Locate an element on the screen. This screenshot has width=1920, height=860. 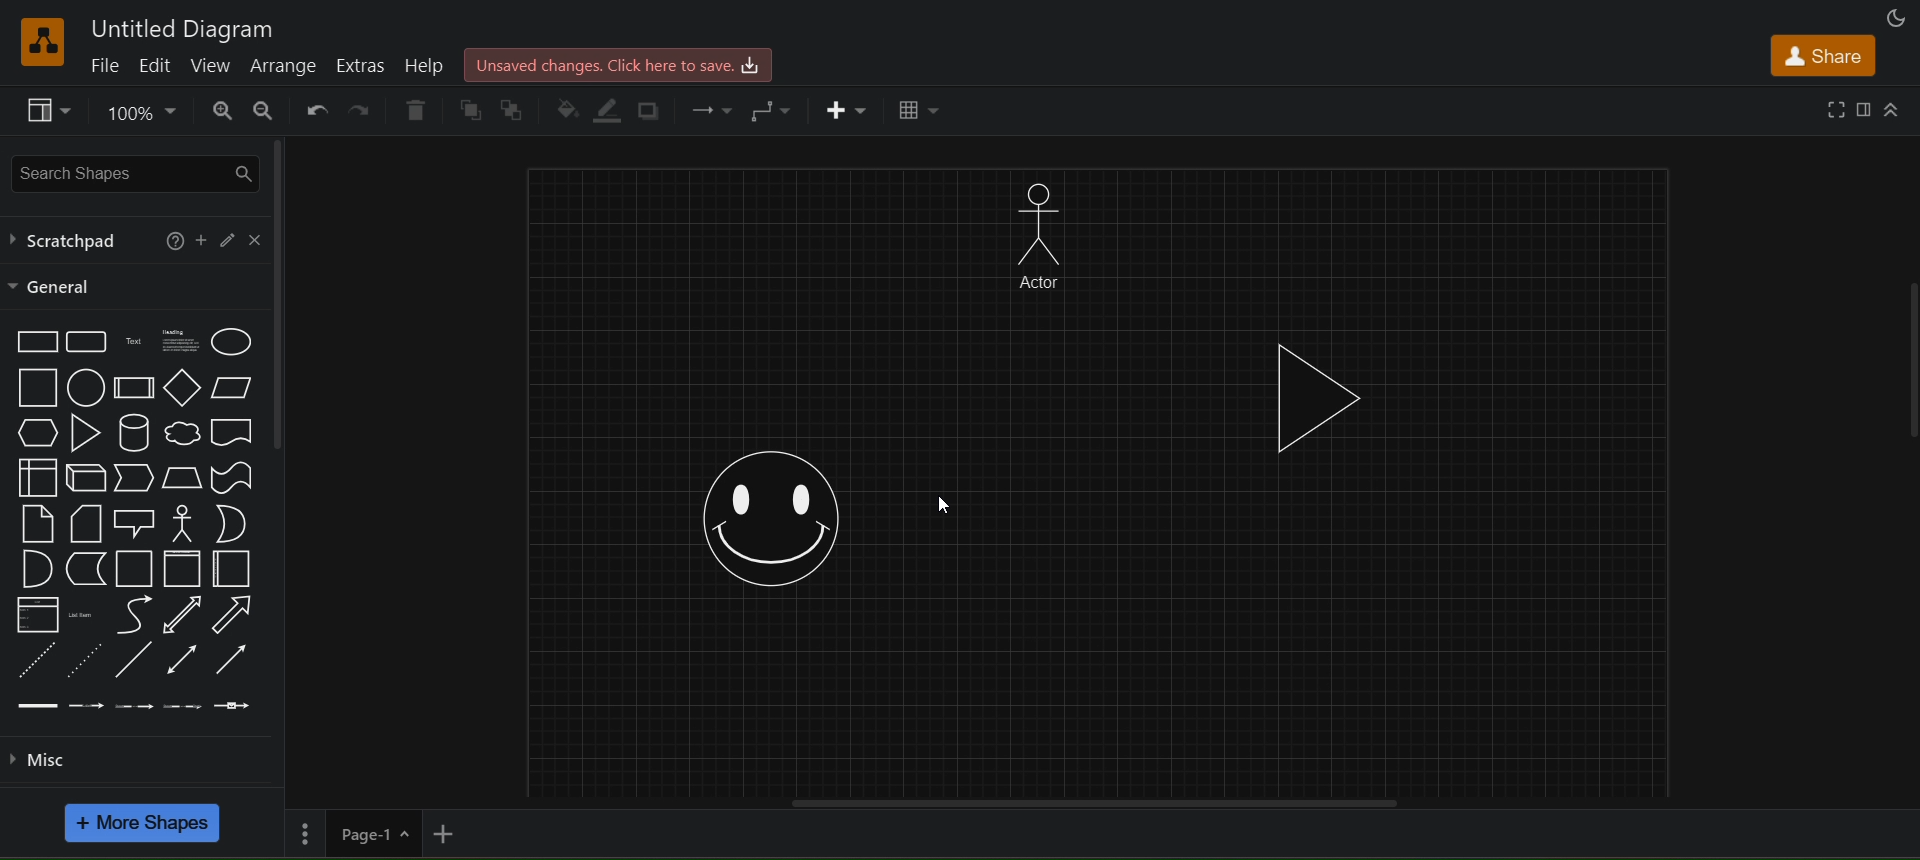
more shapes is located at coordinates (144, 824).